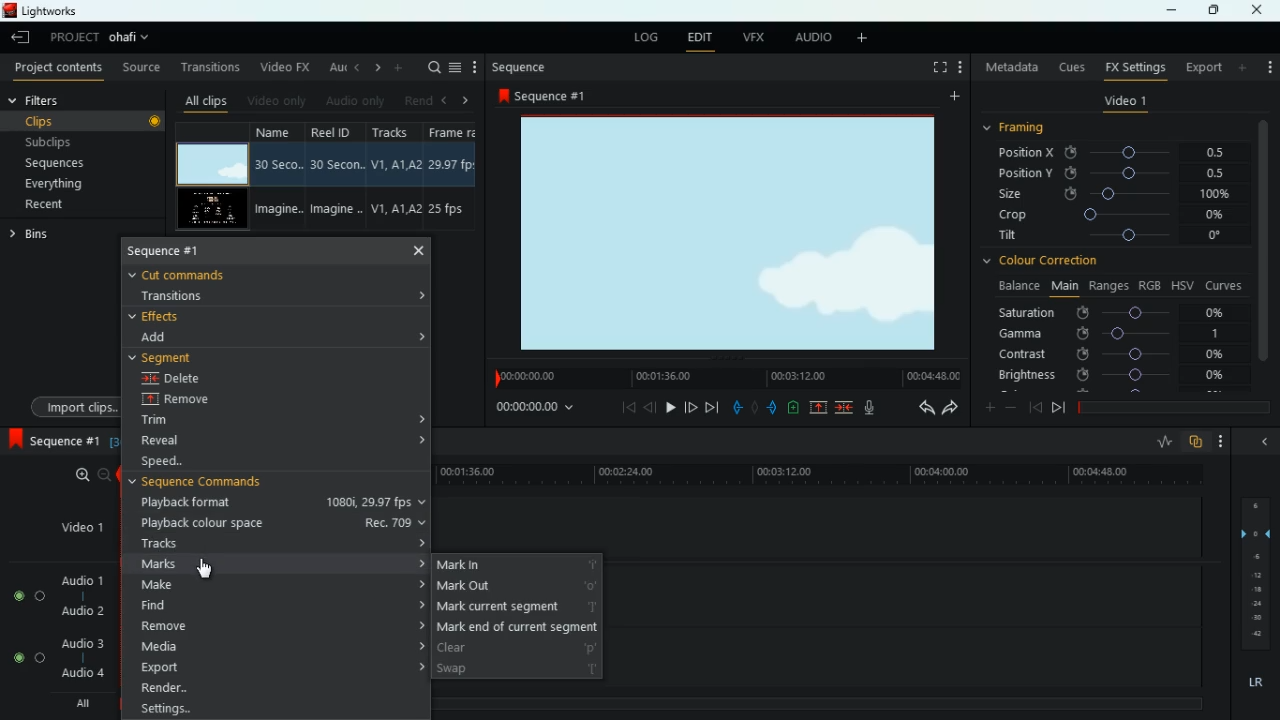 The width and height of the screenshot is (1280, 720). I want to click on tracks, so click(282, 544).